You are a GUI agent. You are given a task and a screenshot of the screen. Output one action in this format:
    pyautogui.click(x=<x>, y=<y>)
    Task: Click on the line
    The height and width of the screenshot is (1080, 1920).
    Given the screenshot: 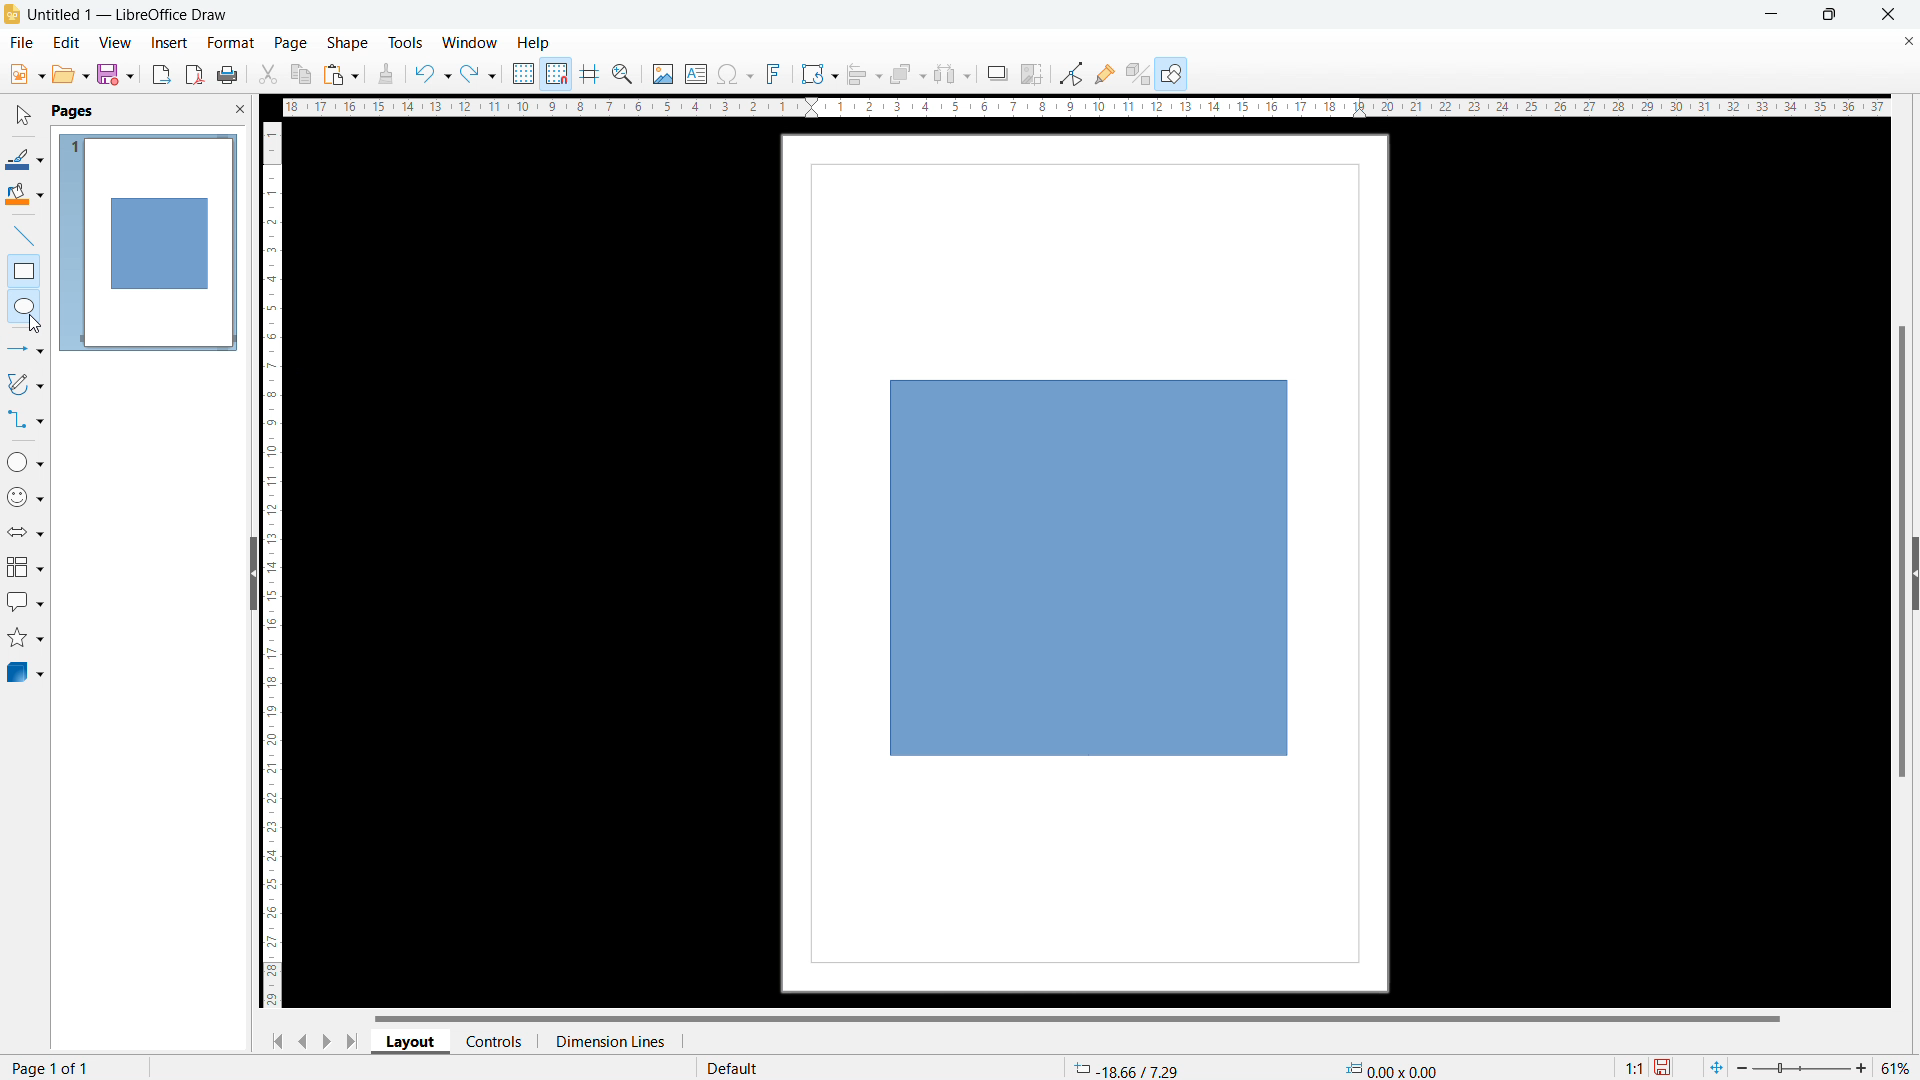 What is the action you would take?
    pyautogui.click(x=25, y=237)
    